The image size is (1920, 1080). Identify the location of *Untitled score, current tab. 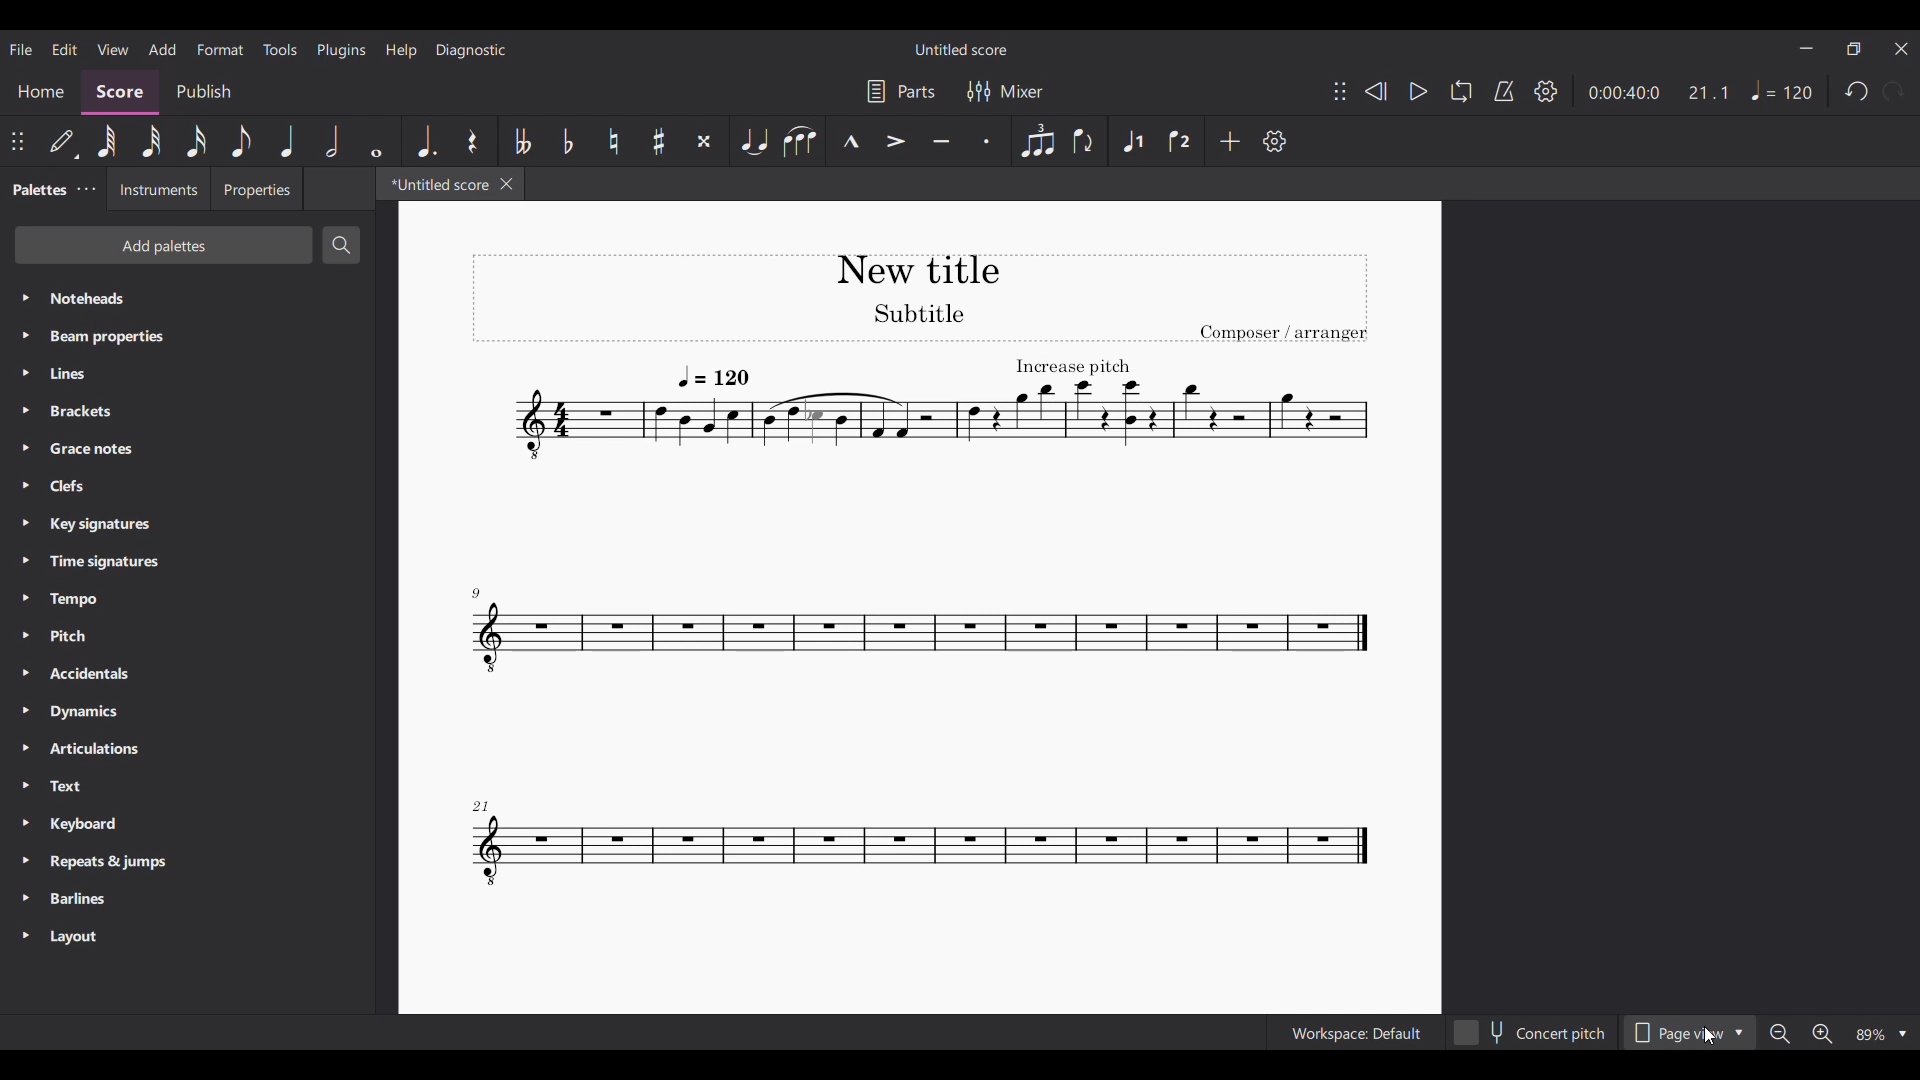
(434, 184).